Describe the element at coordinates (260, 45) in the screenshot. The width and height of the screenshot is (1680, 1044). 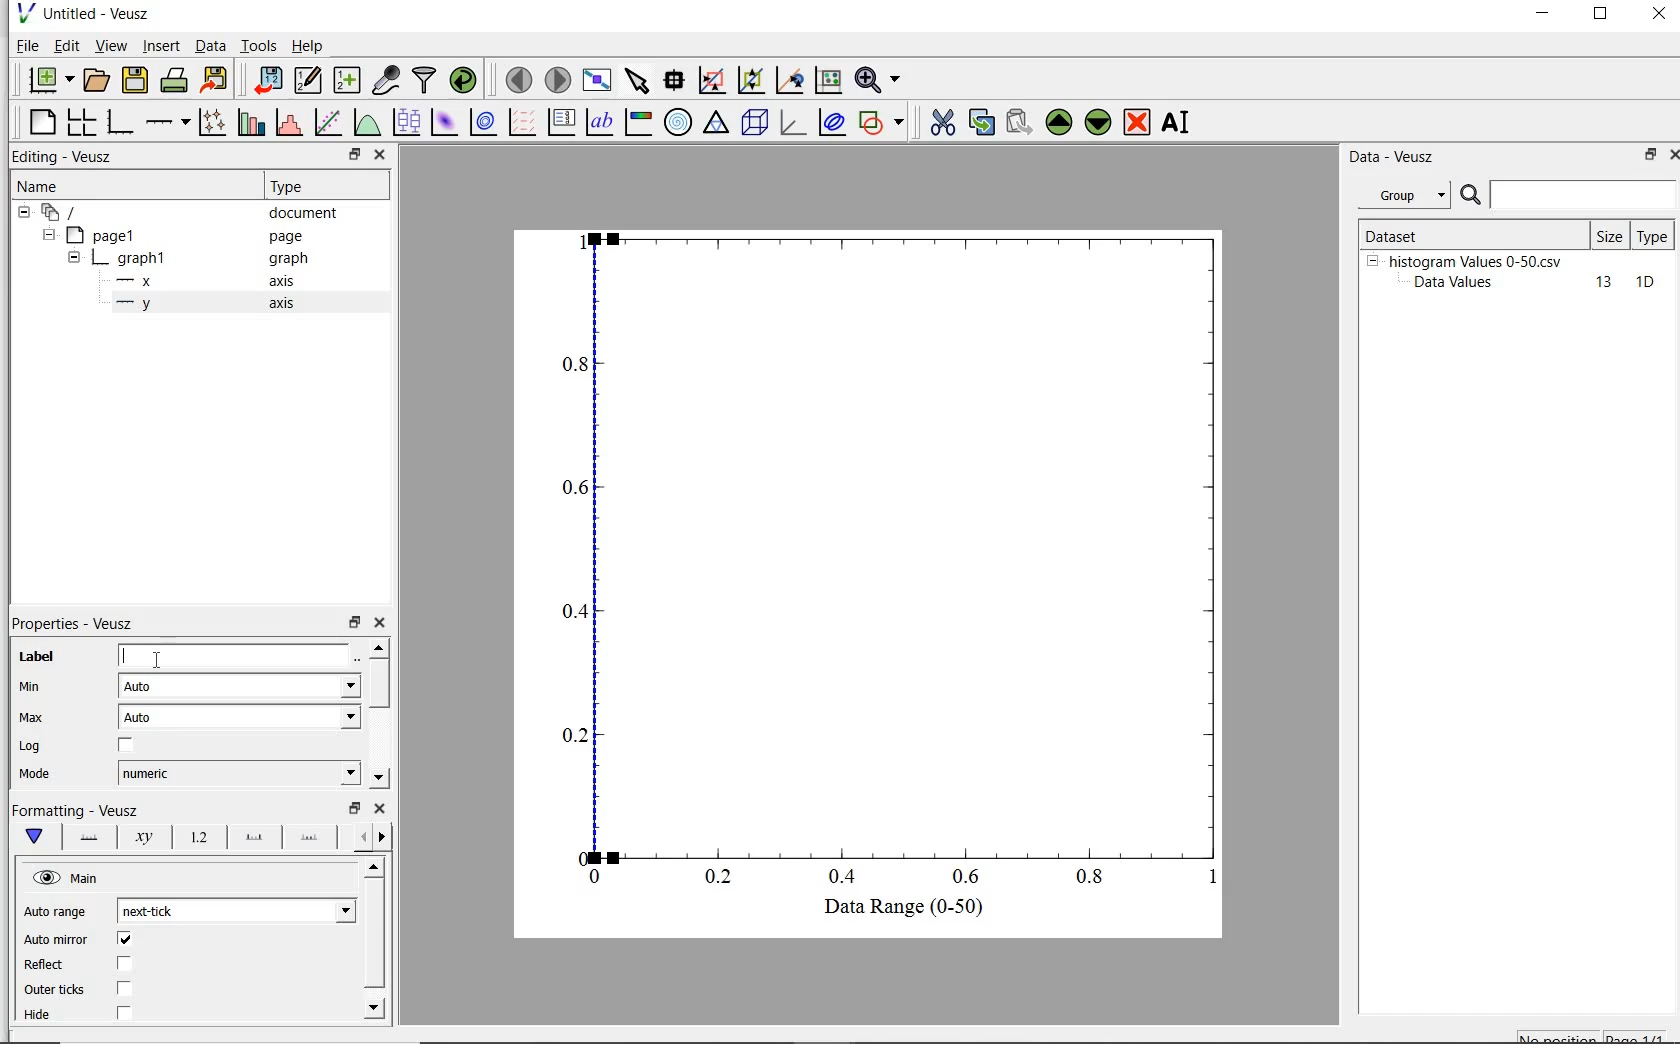
I see `tools ` at that location.